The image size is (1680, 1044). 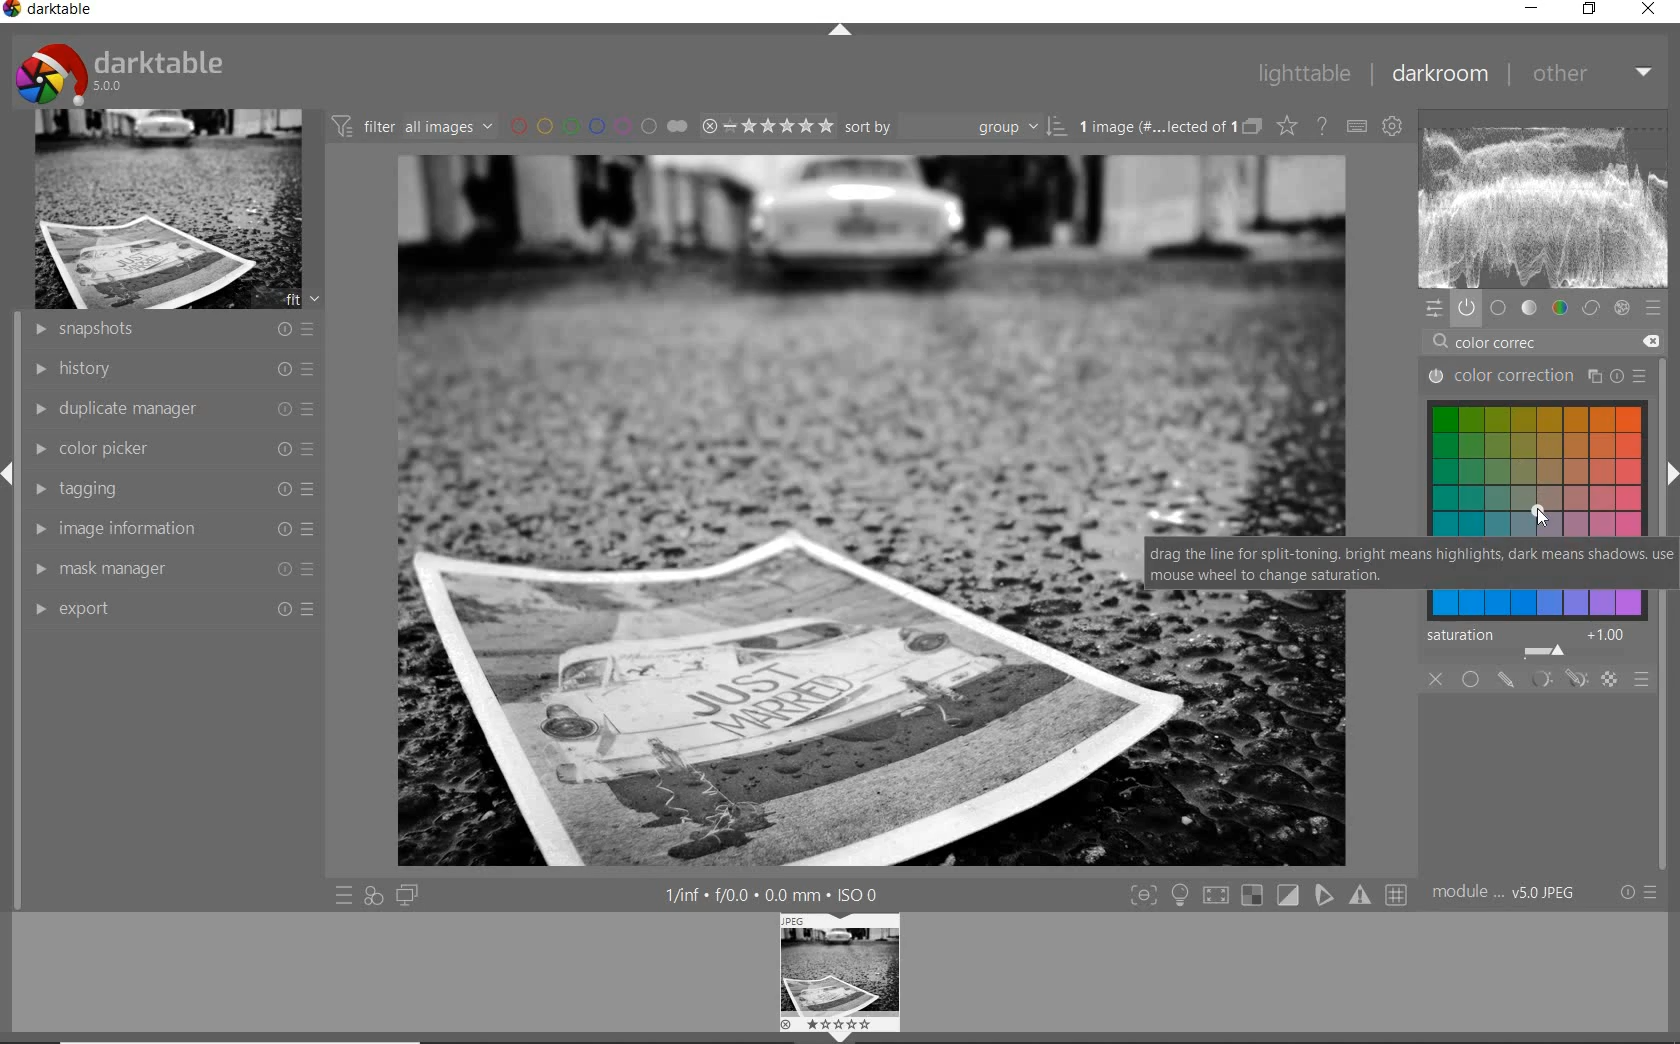 What do you see at coordinates (956, 126) in the screenshot?
I see `sort` at bounding box center [956, 126].